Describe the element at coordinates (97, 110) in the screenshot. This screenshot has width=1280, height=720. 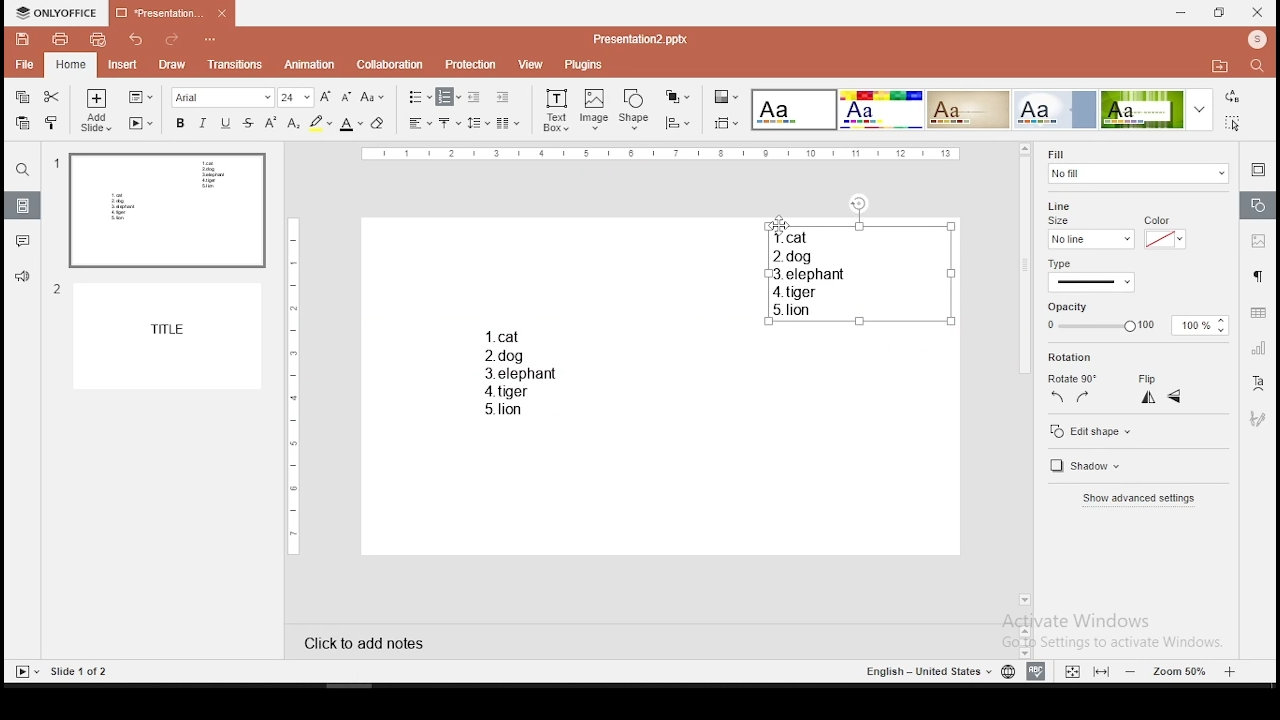
I see `add slide` at that location.